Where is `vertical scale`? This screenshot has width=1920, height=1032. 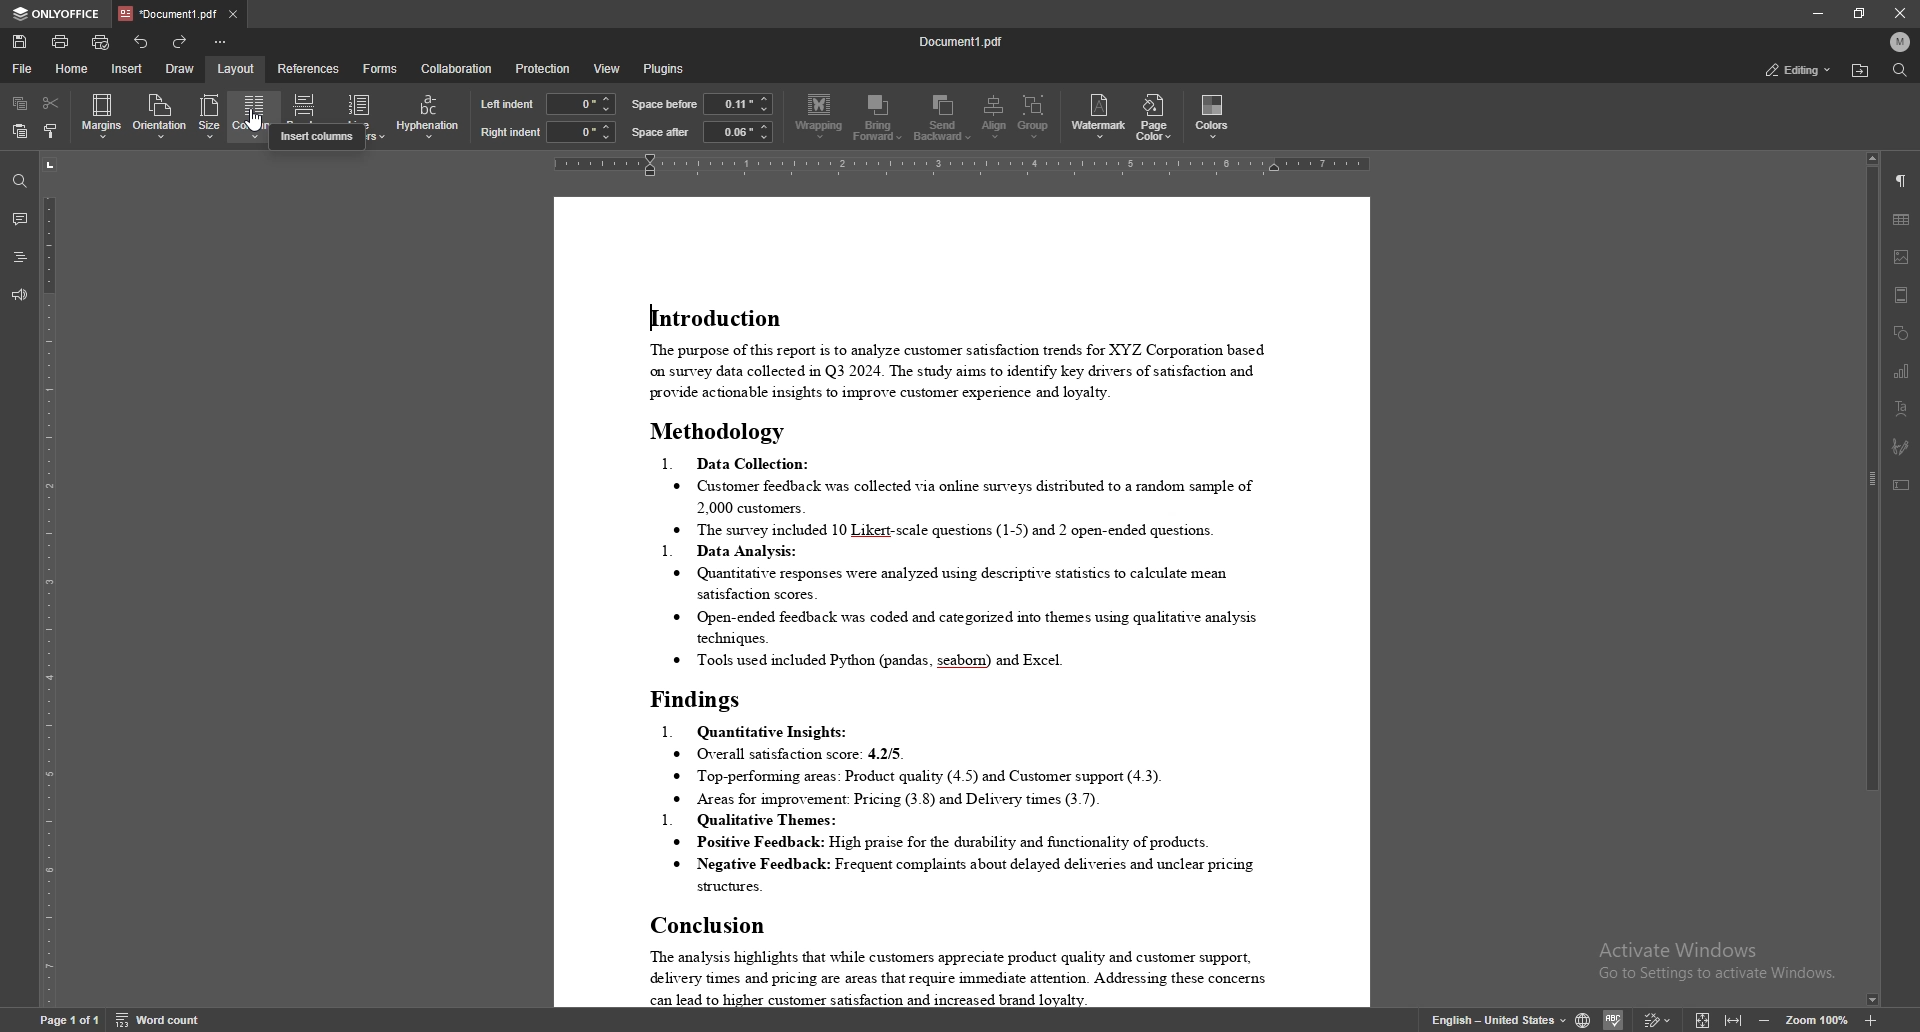
vertical scale is located at coordinates (44, 579).